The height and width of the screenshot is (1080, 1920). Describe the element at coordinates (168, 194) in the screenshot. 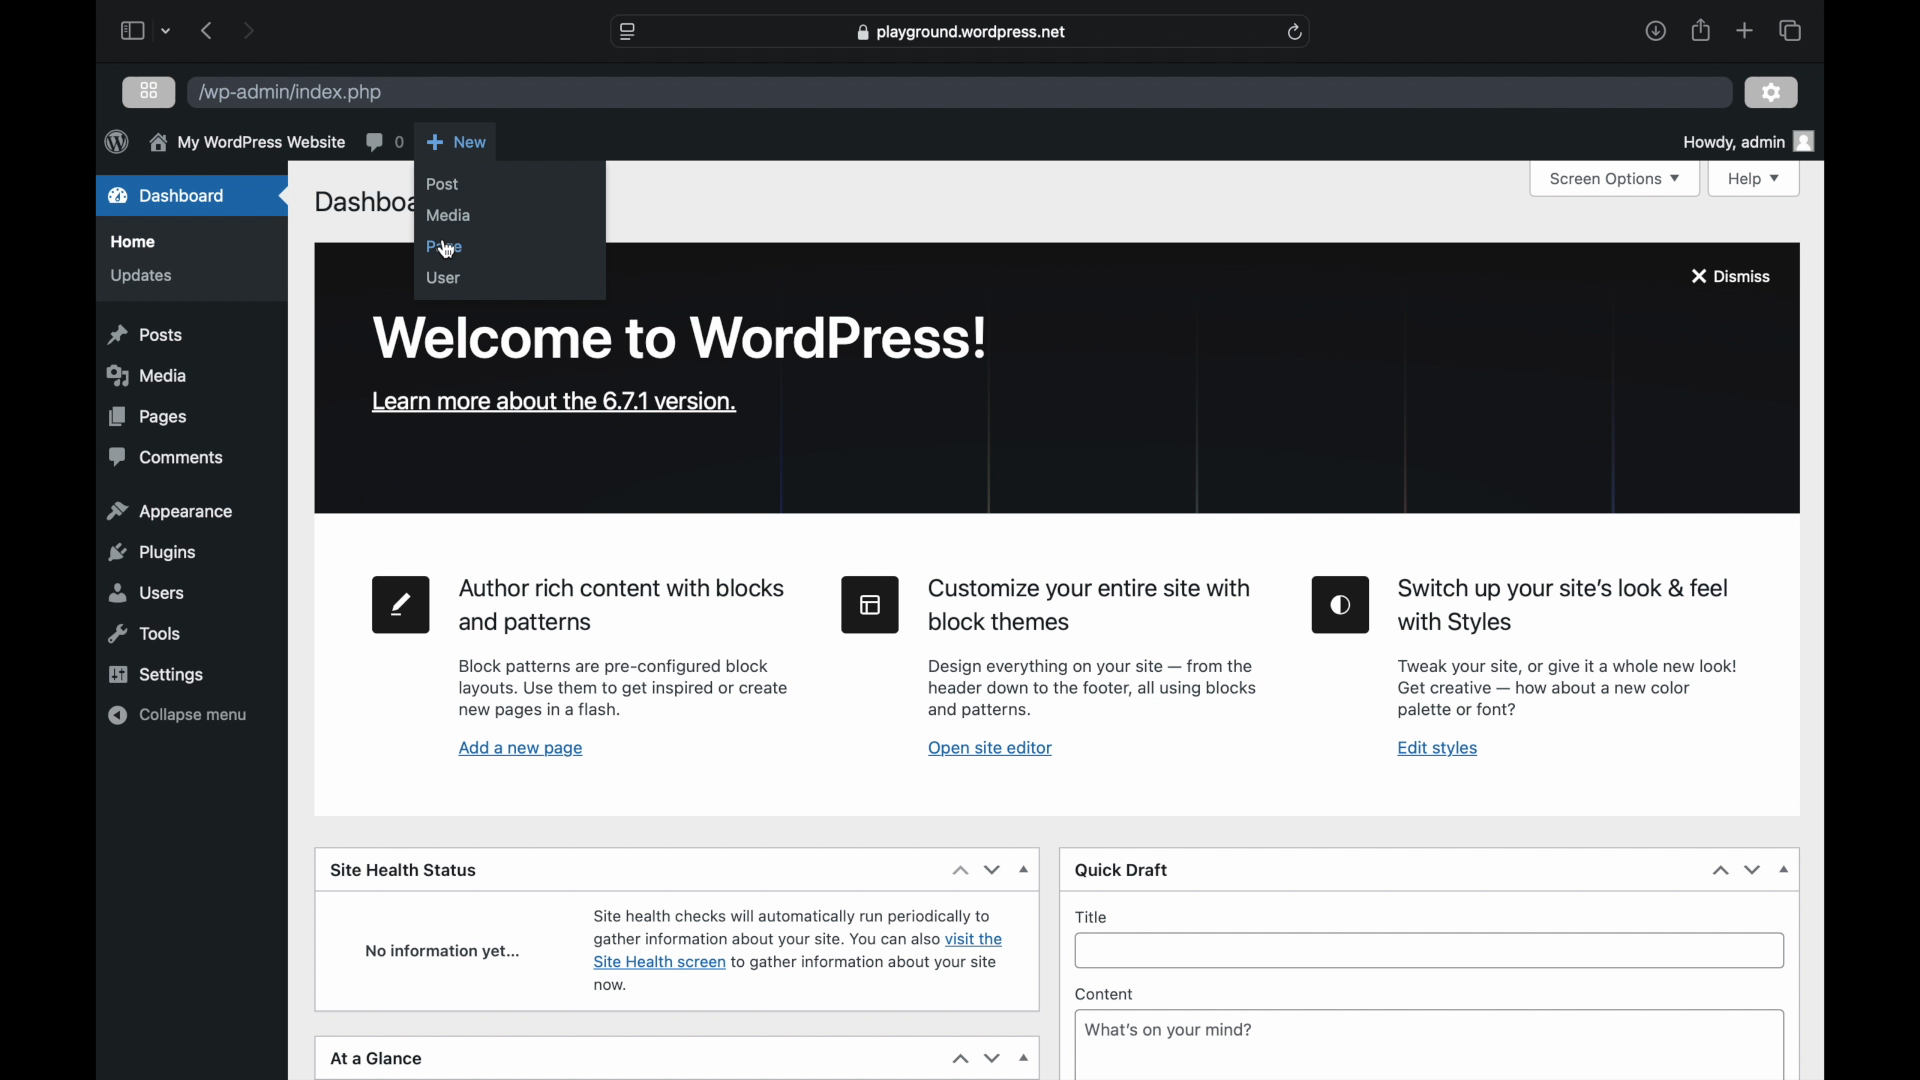

I see `dashboard` at that location.